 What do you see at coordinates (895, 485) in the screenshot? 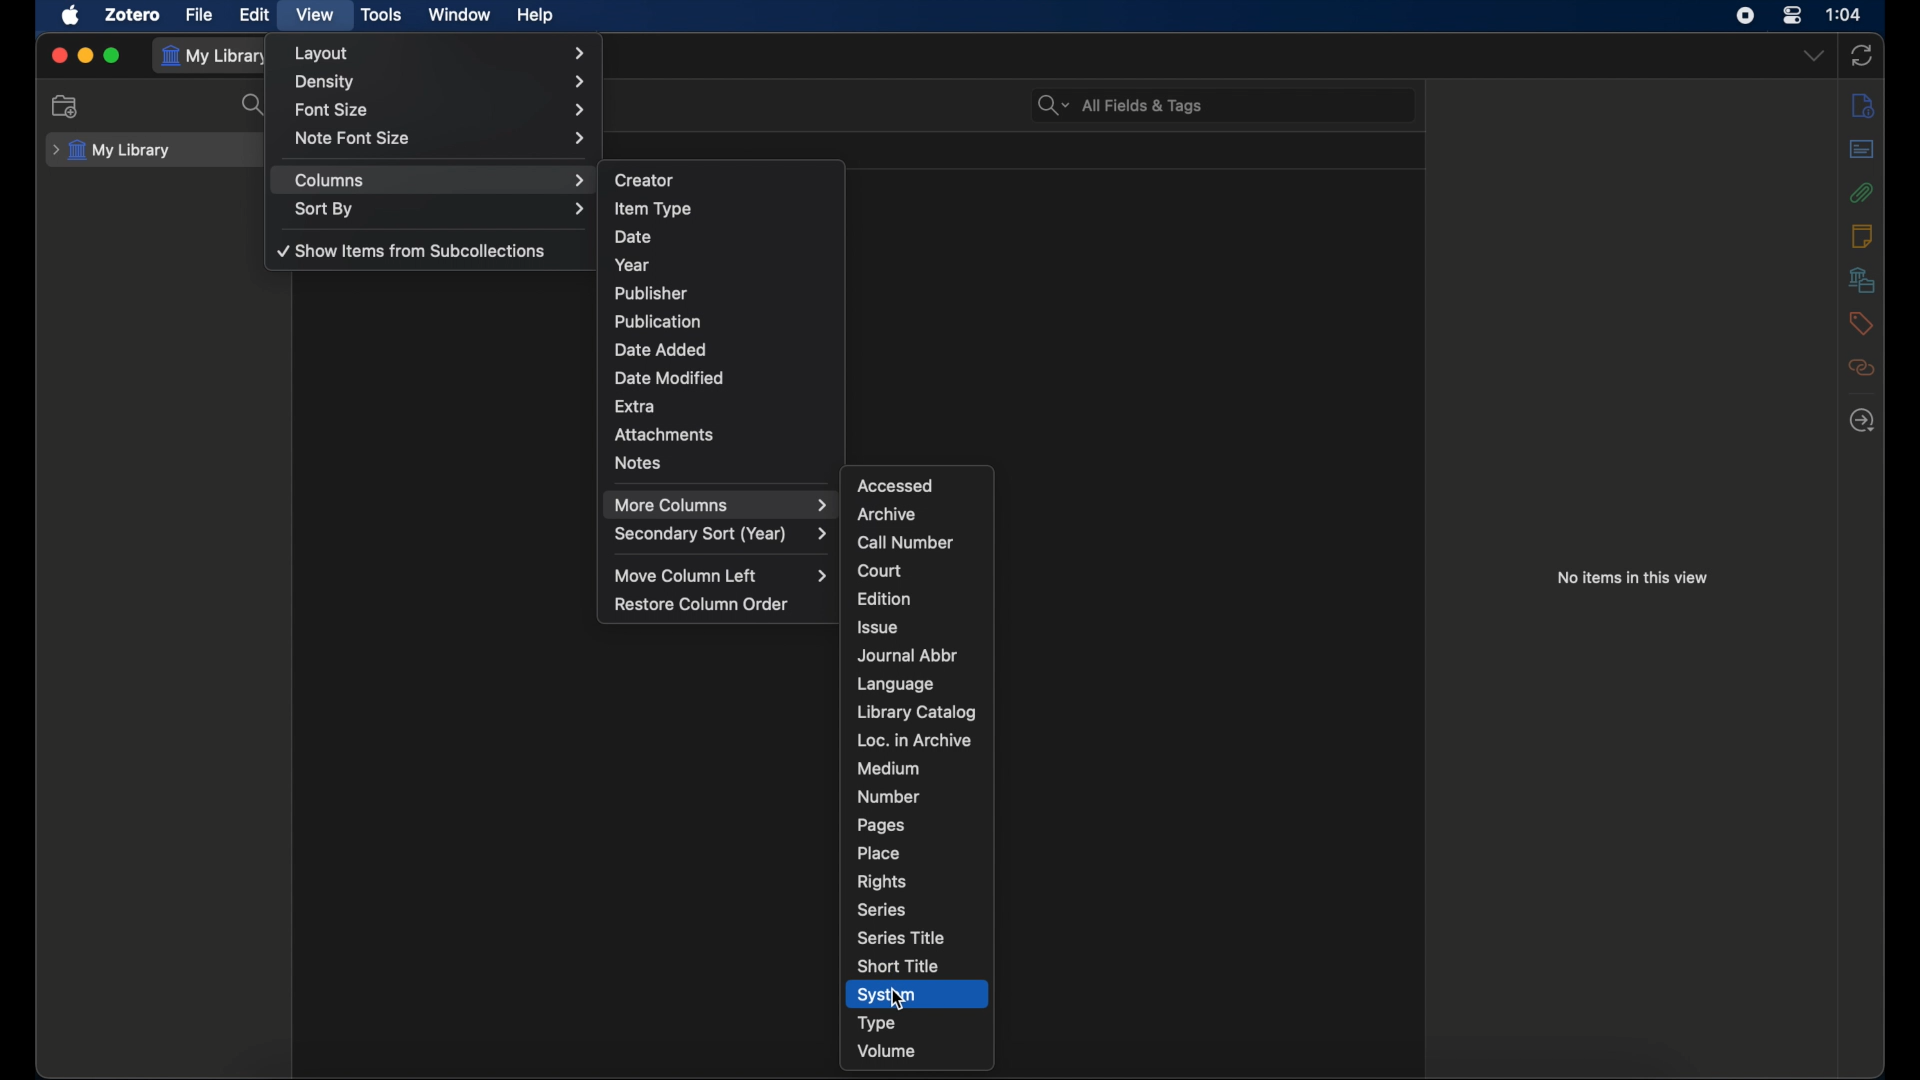
I see `accessed` at bounding box center [895, 485].